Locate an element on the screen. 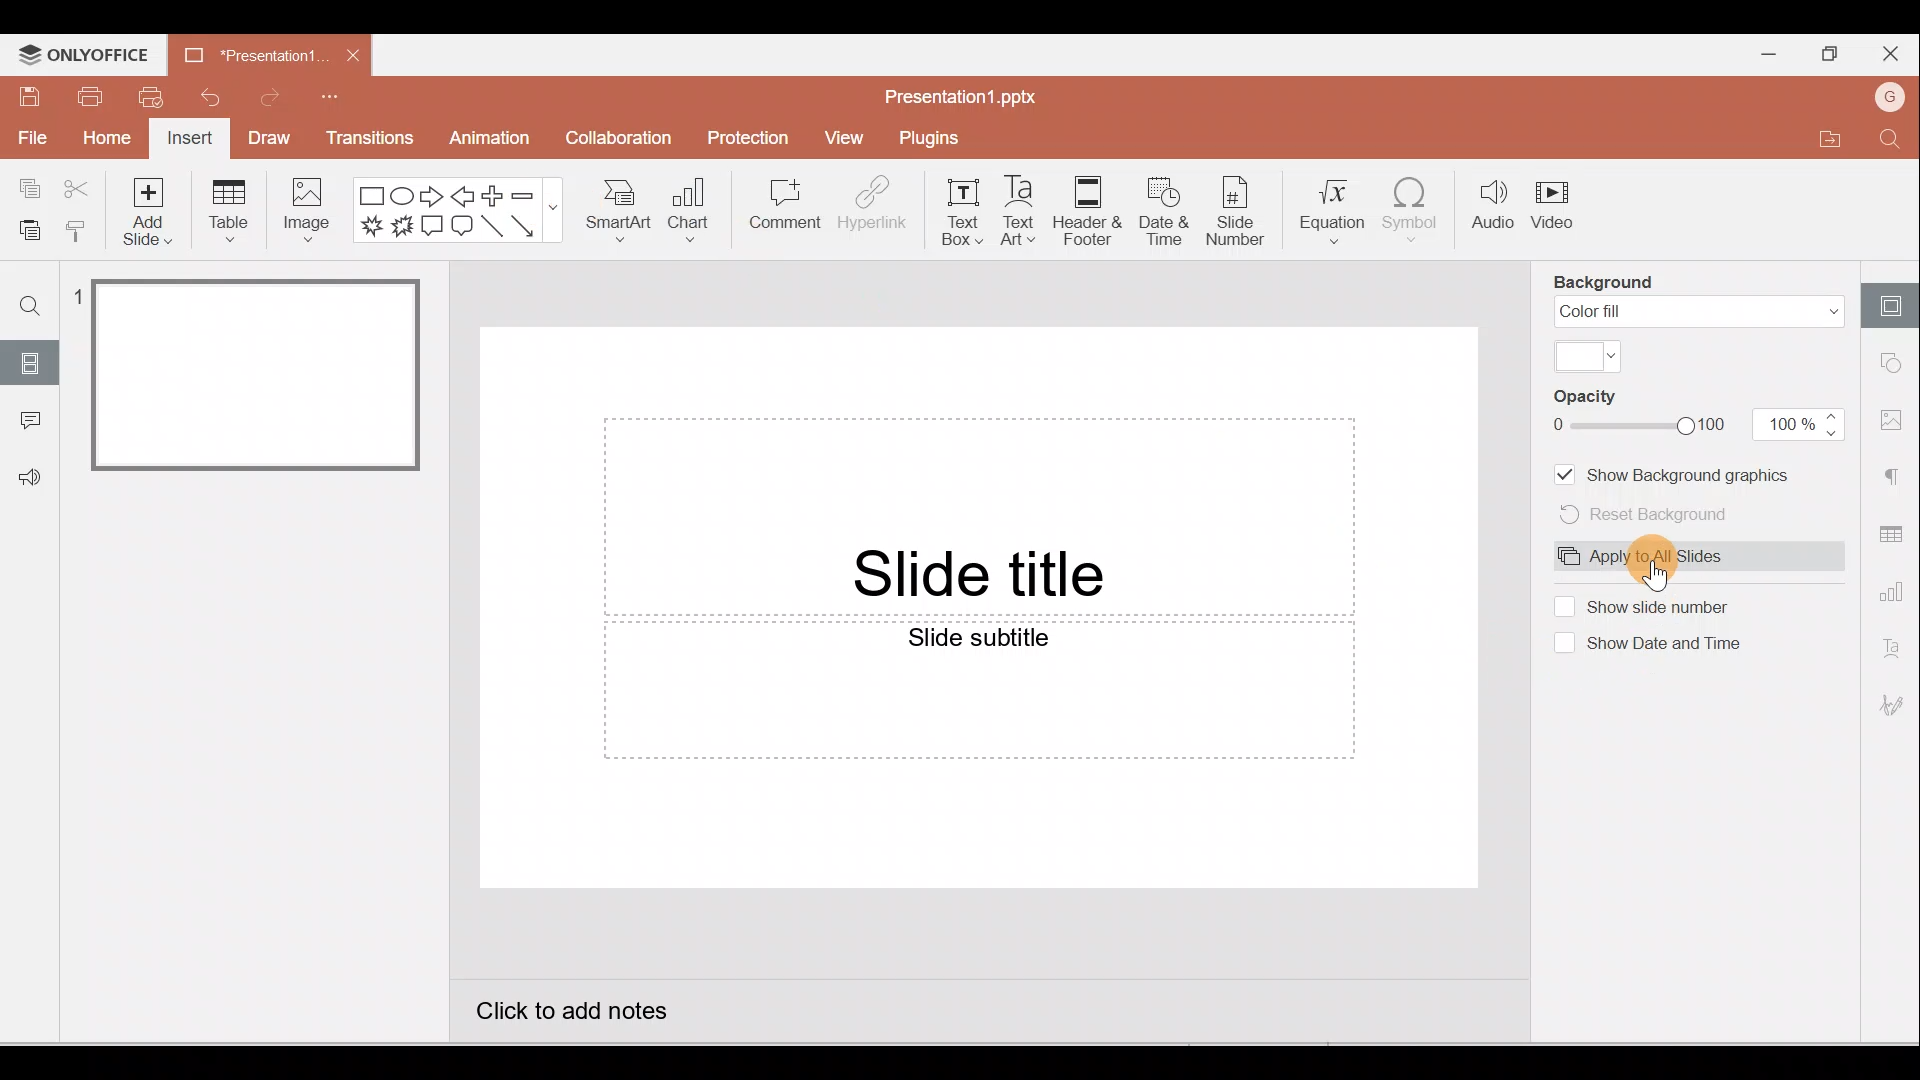 Image resolution: width=1920 pixels, height=1080 pixels. Master slide 1 is located at coordinates (258, 373).